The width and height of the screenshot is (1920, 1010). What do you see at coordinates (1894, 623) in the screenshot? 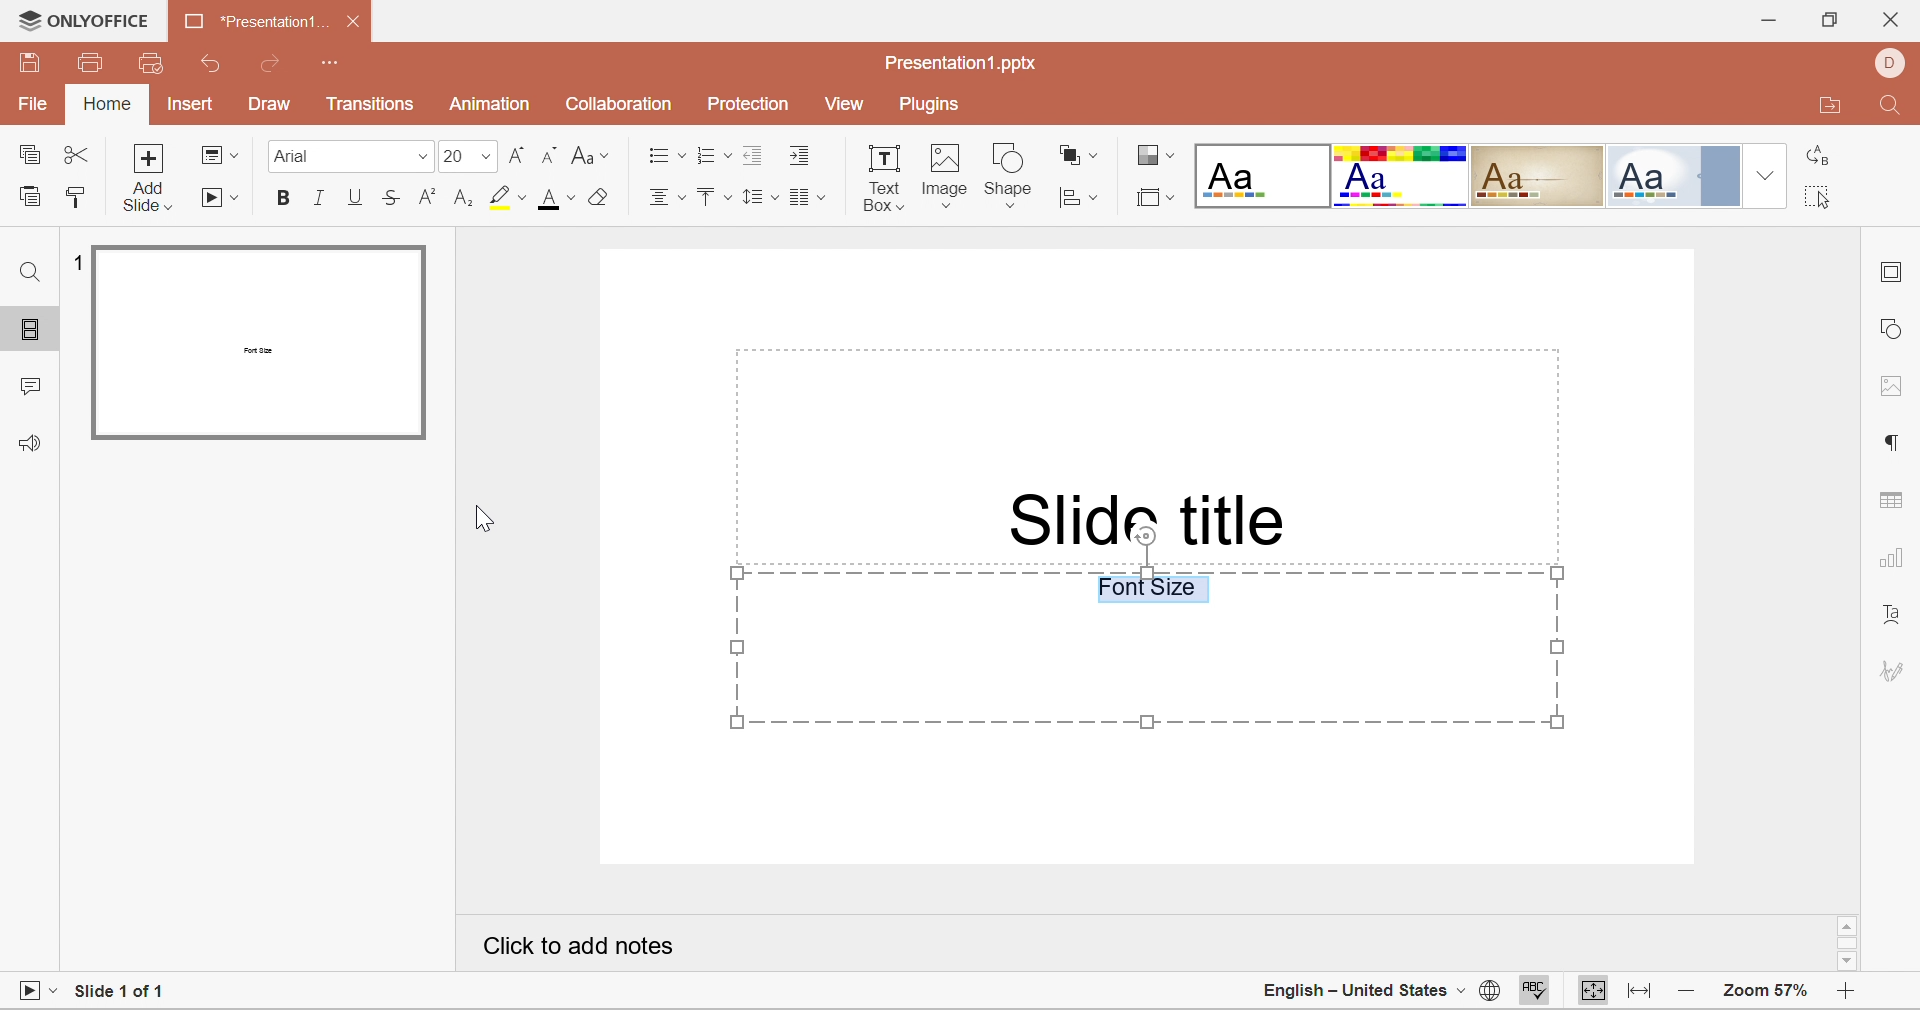
I see `Text Art settings` at bounding box center [1894, 623].